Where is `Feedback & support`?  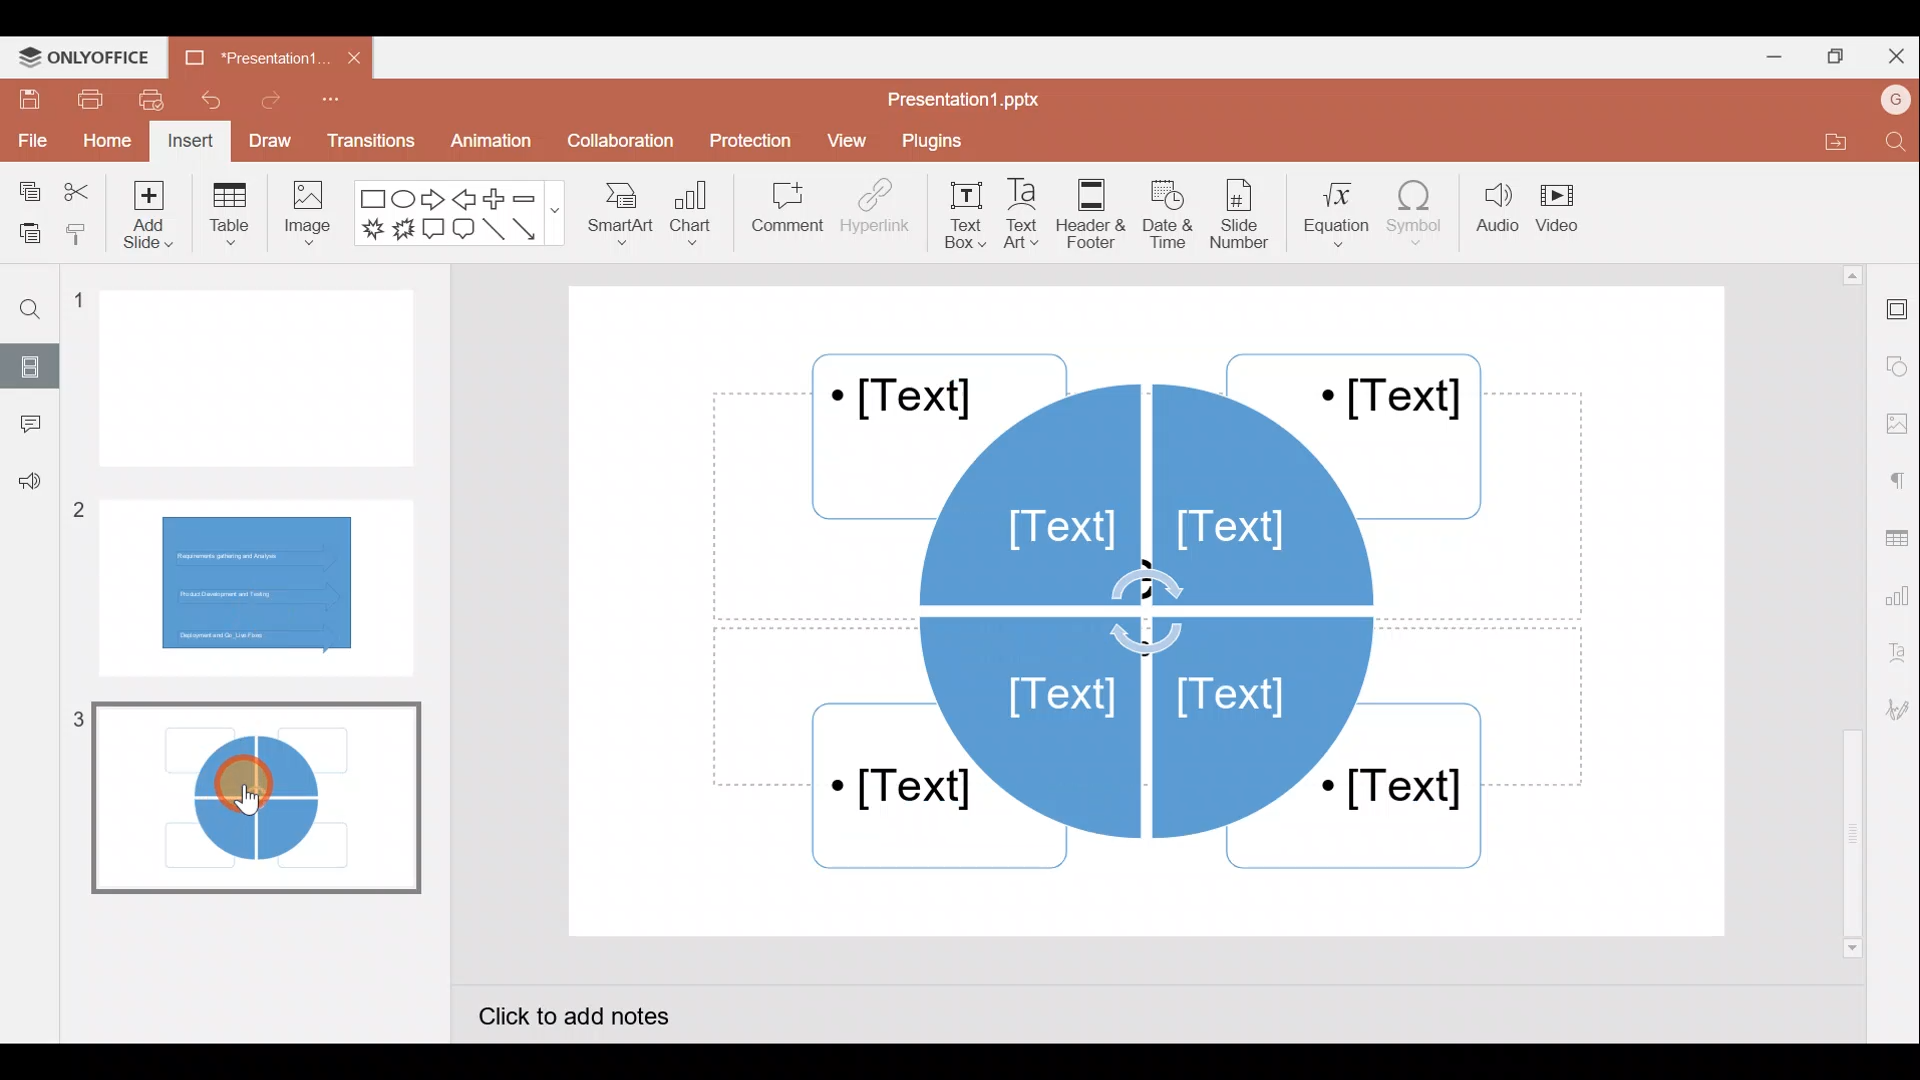
Feedback & support is located at coordinates (26, 488).